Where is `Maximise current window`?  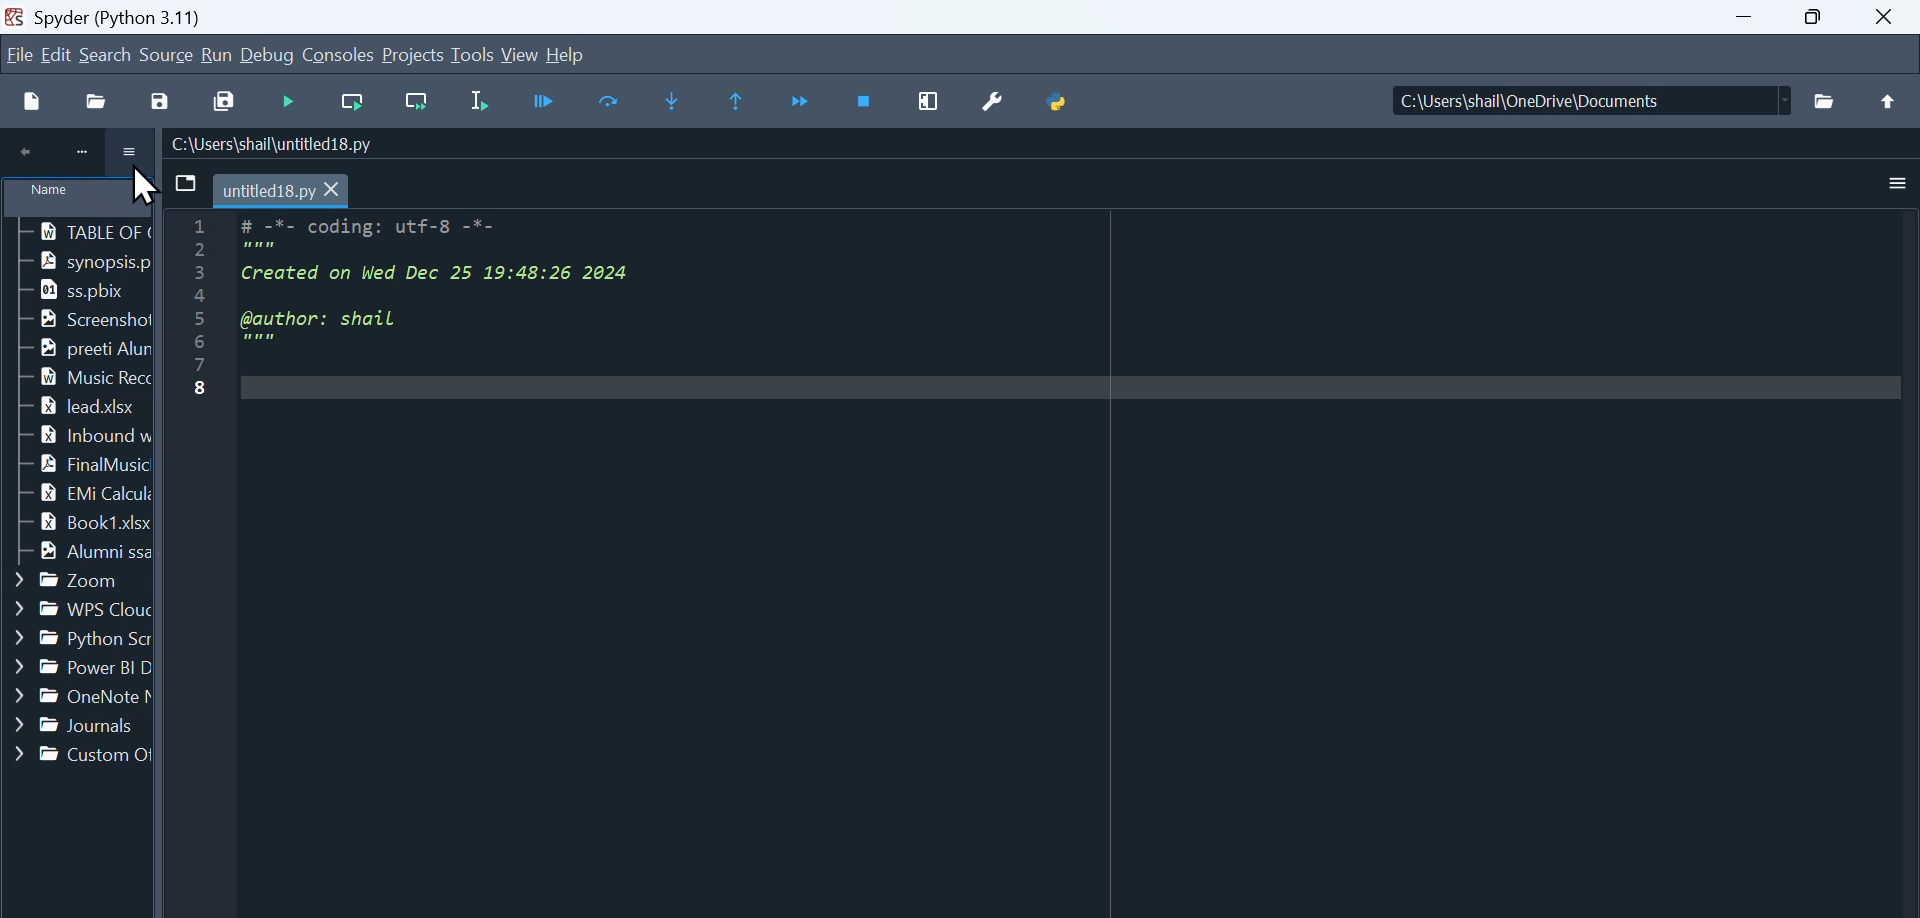
Maximise current window is located at coordinates (931, 101).